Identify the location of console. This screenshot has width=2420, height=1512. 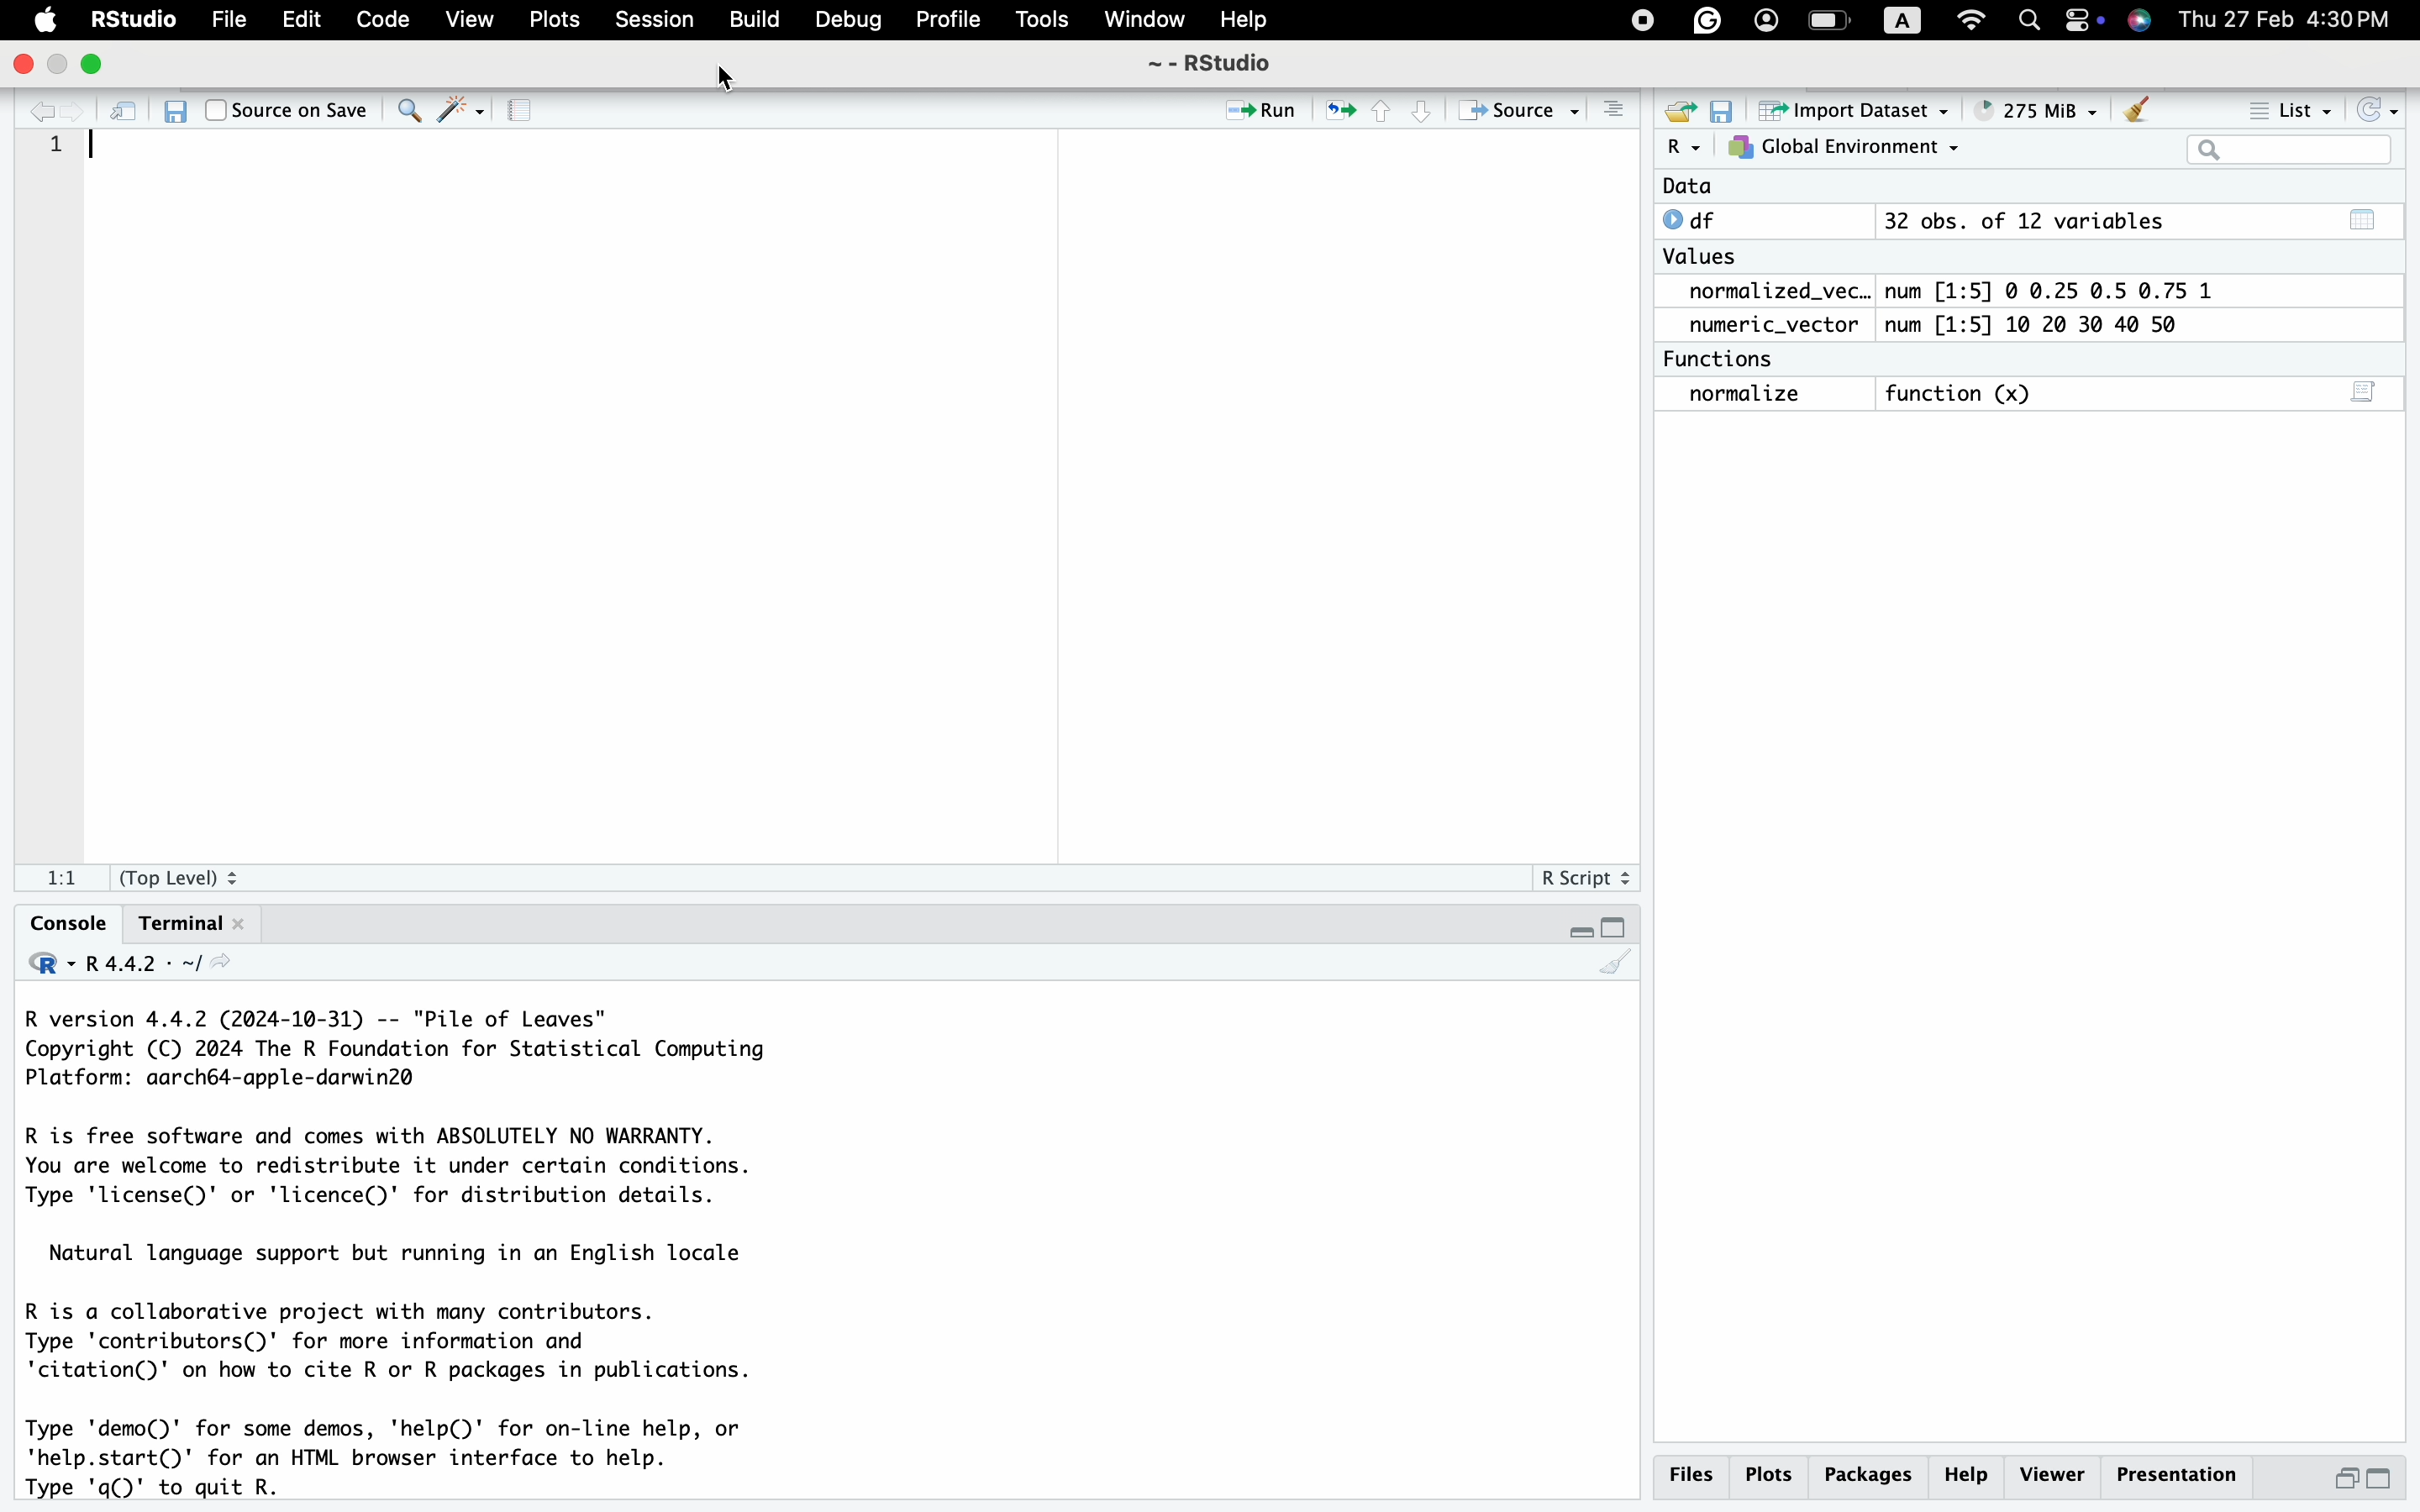
(54, 924).